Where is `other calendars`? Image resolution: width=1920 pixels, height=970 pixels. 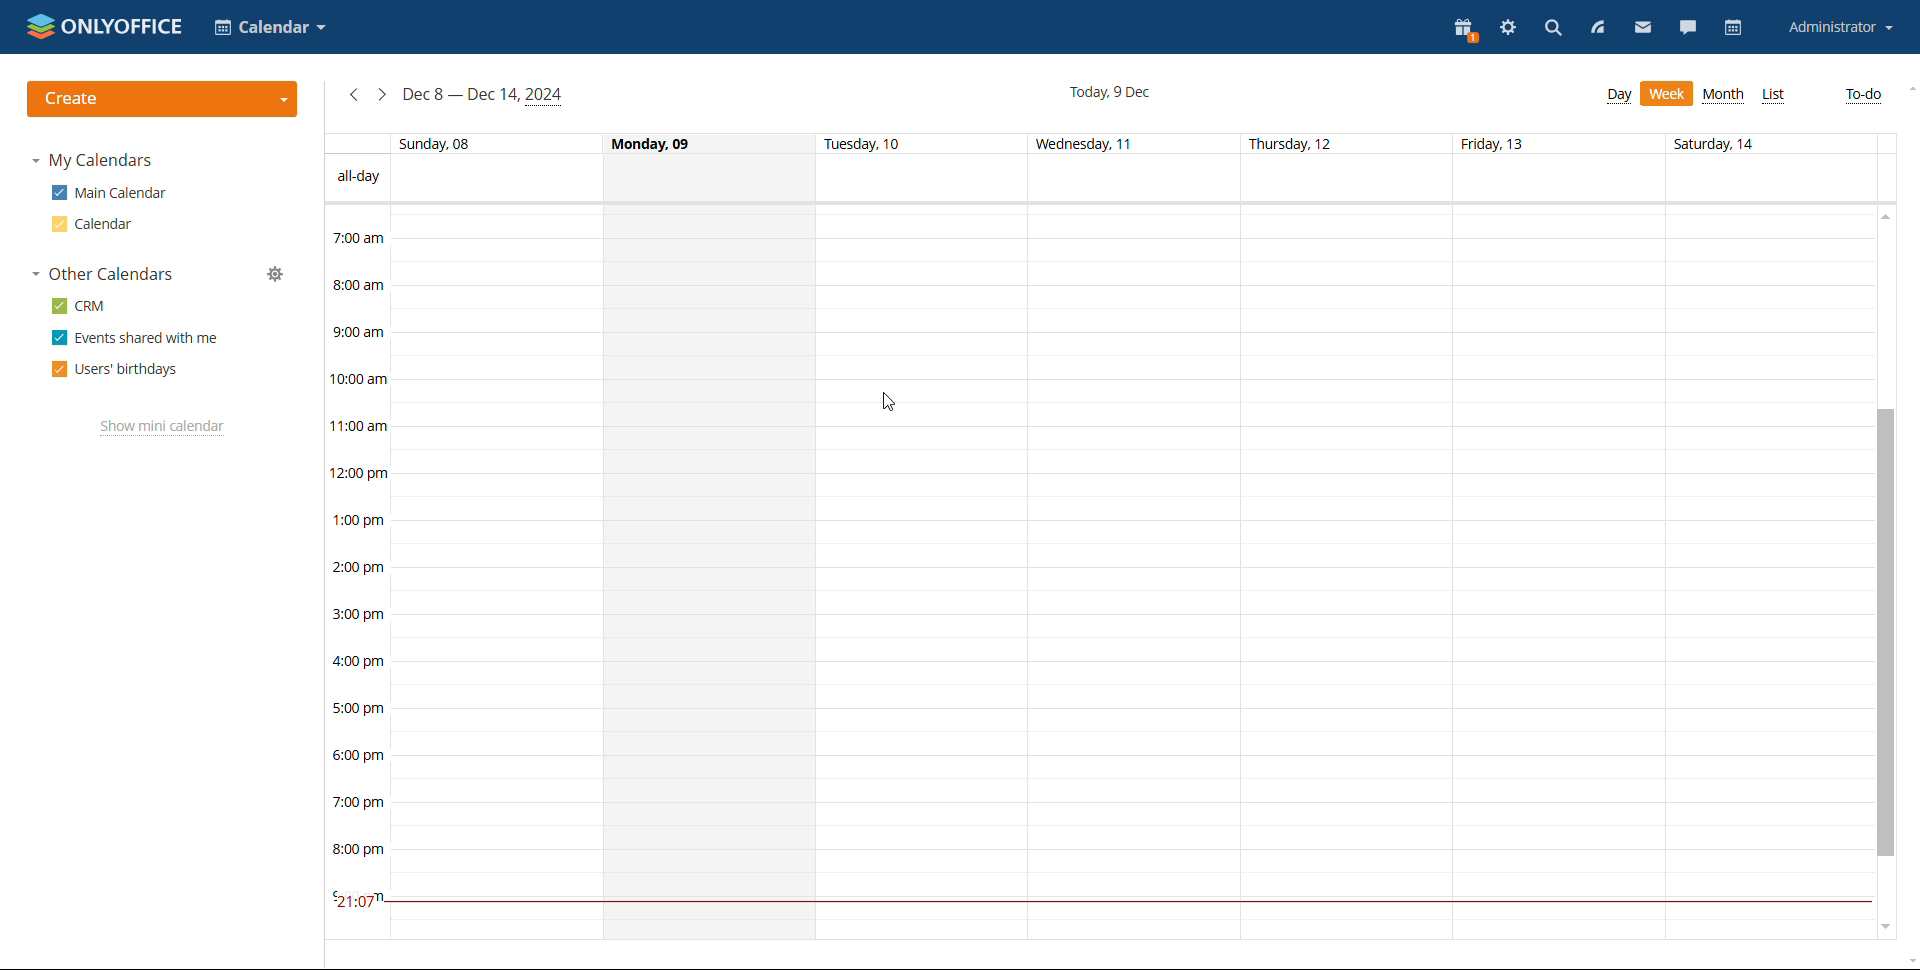
other calendars is located at coordinates (102, 275).